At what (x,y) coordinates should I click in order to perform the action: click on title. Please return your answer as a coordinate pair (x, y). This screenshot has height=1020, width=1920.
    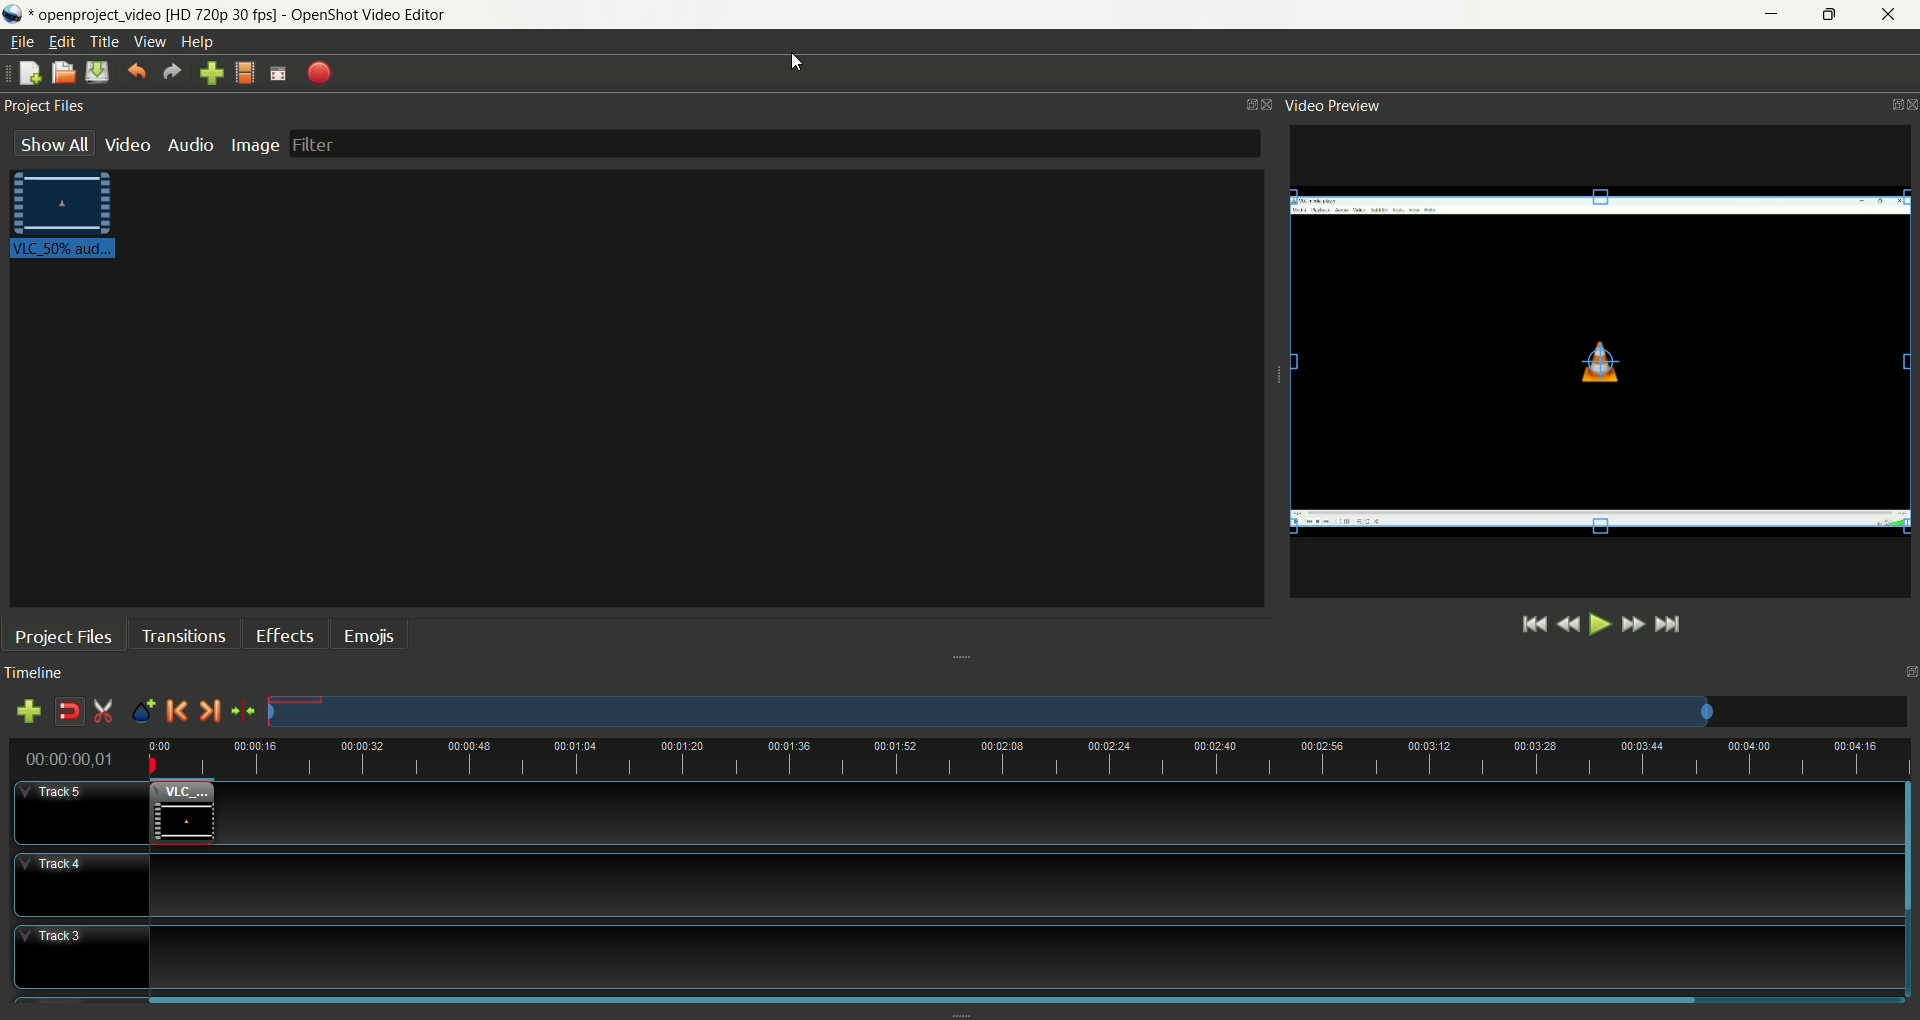
    Looking at the image, I should click on (106, 42).